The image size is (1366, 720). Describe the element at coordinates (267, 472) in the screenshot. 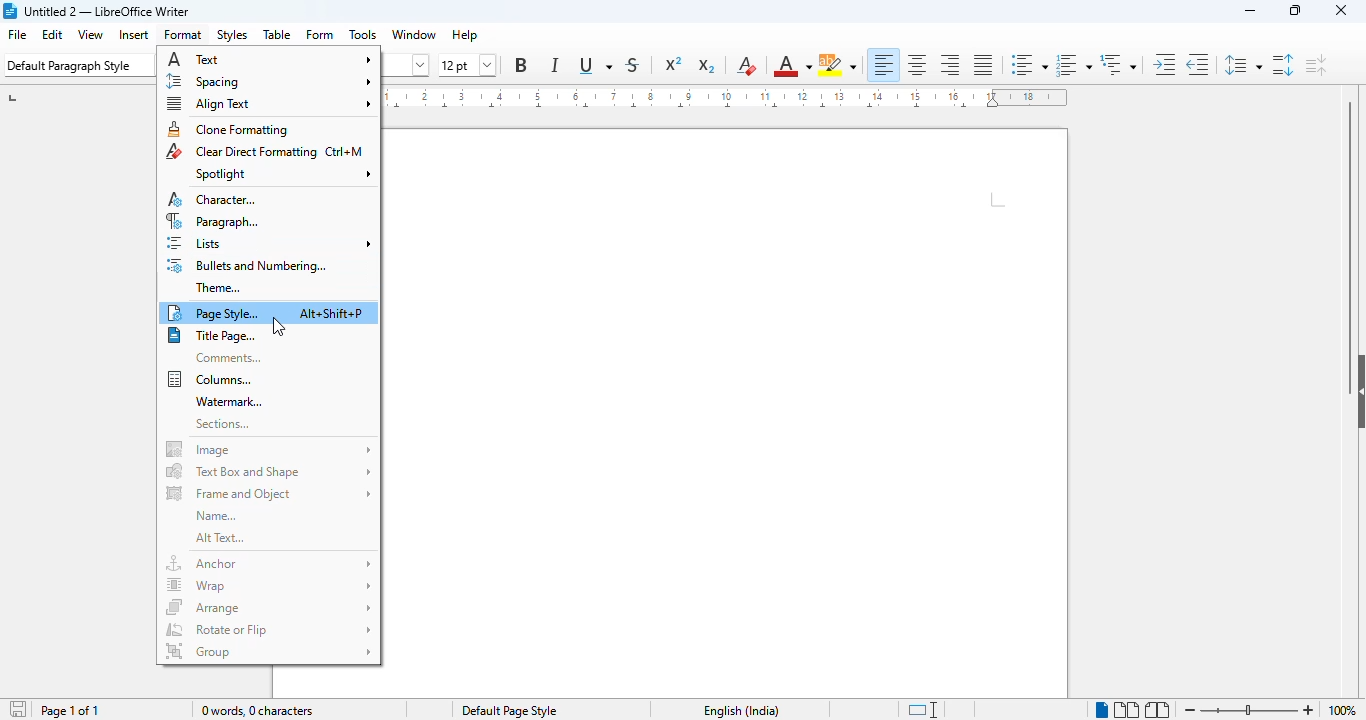

I see `text box and shape` at that location.